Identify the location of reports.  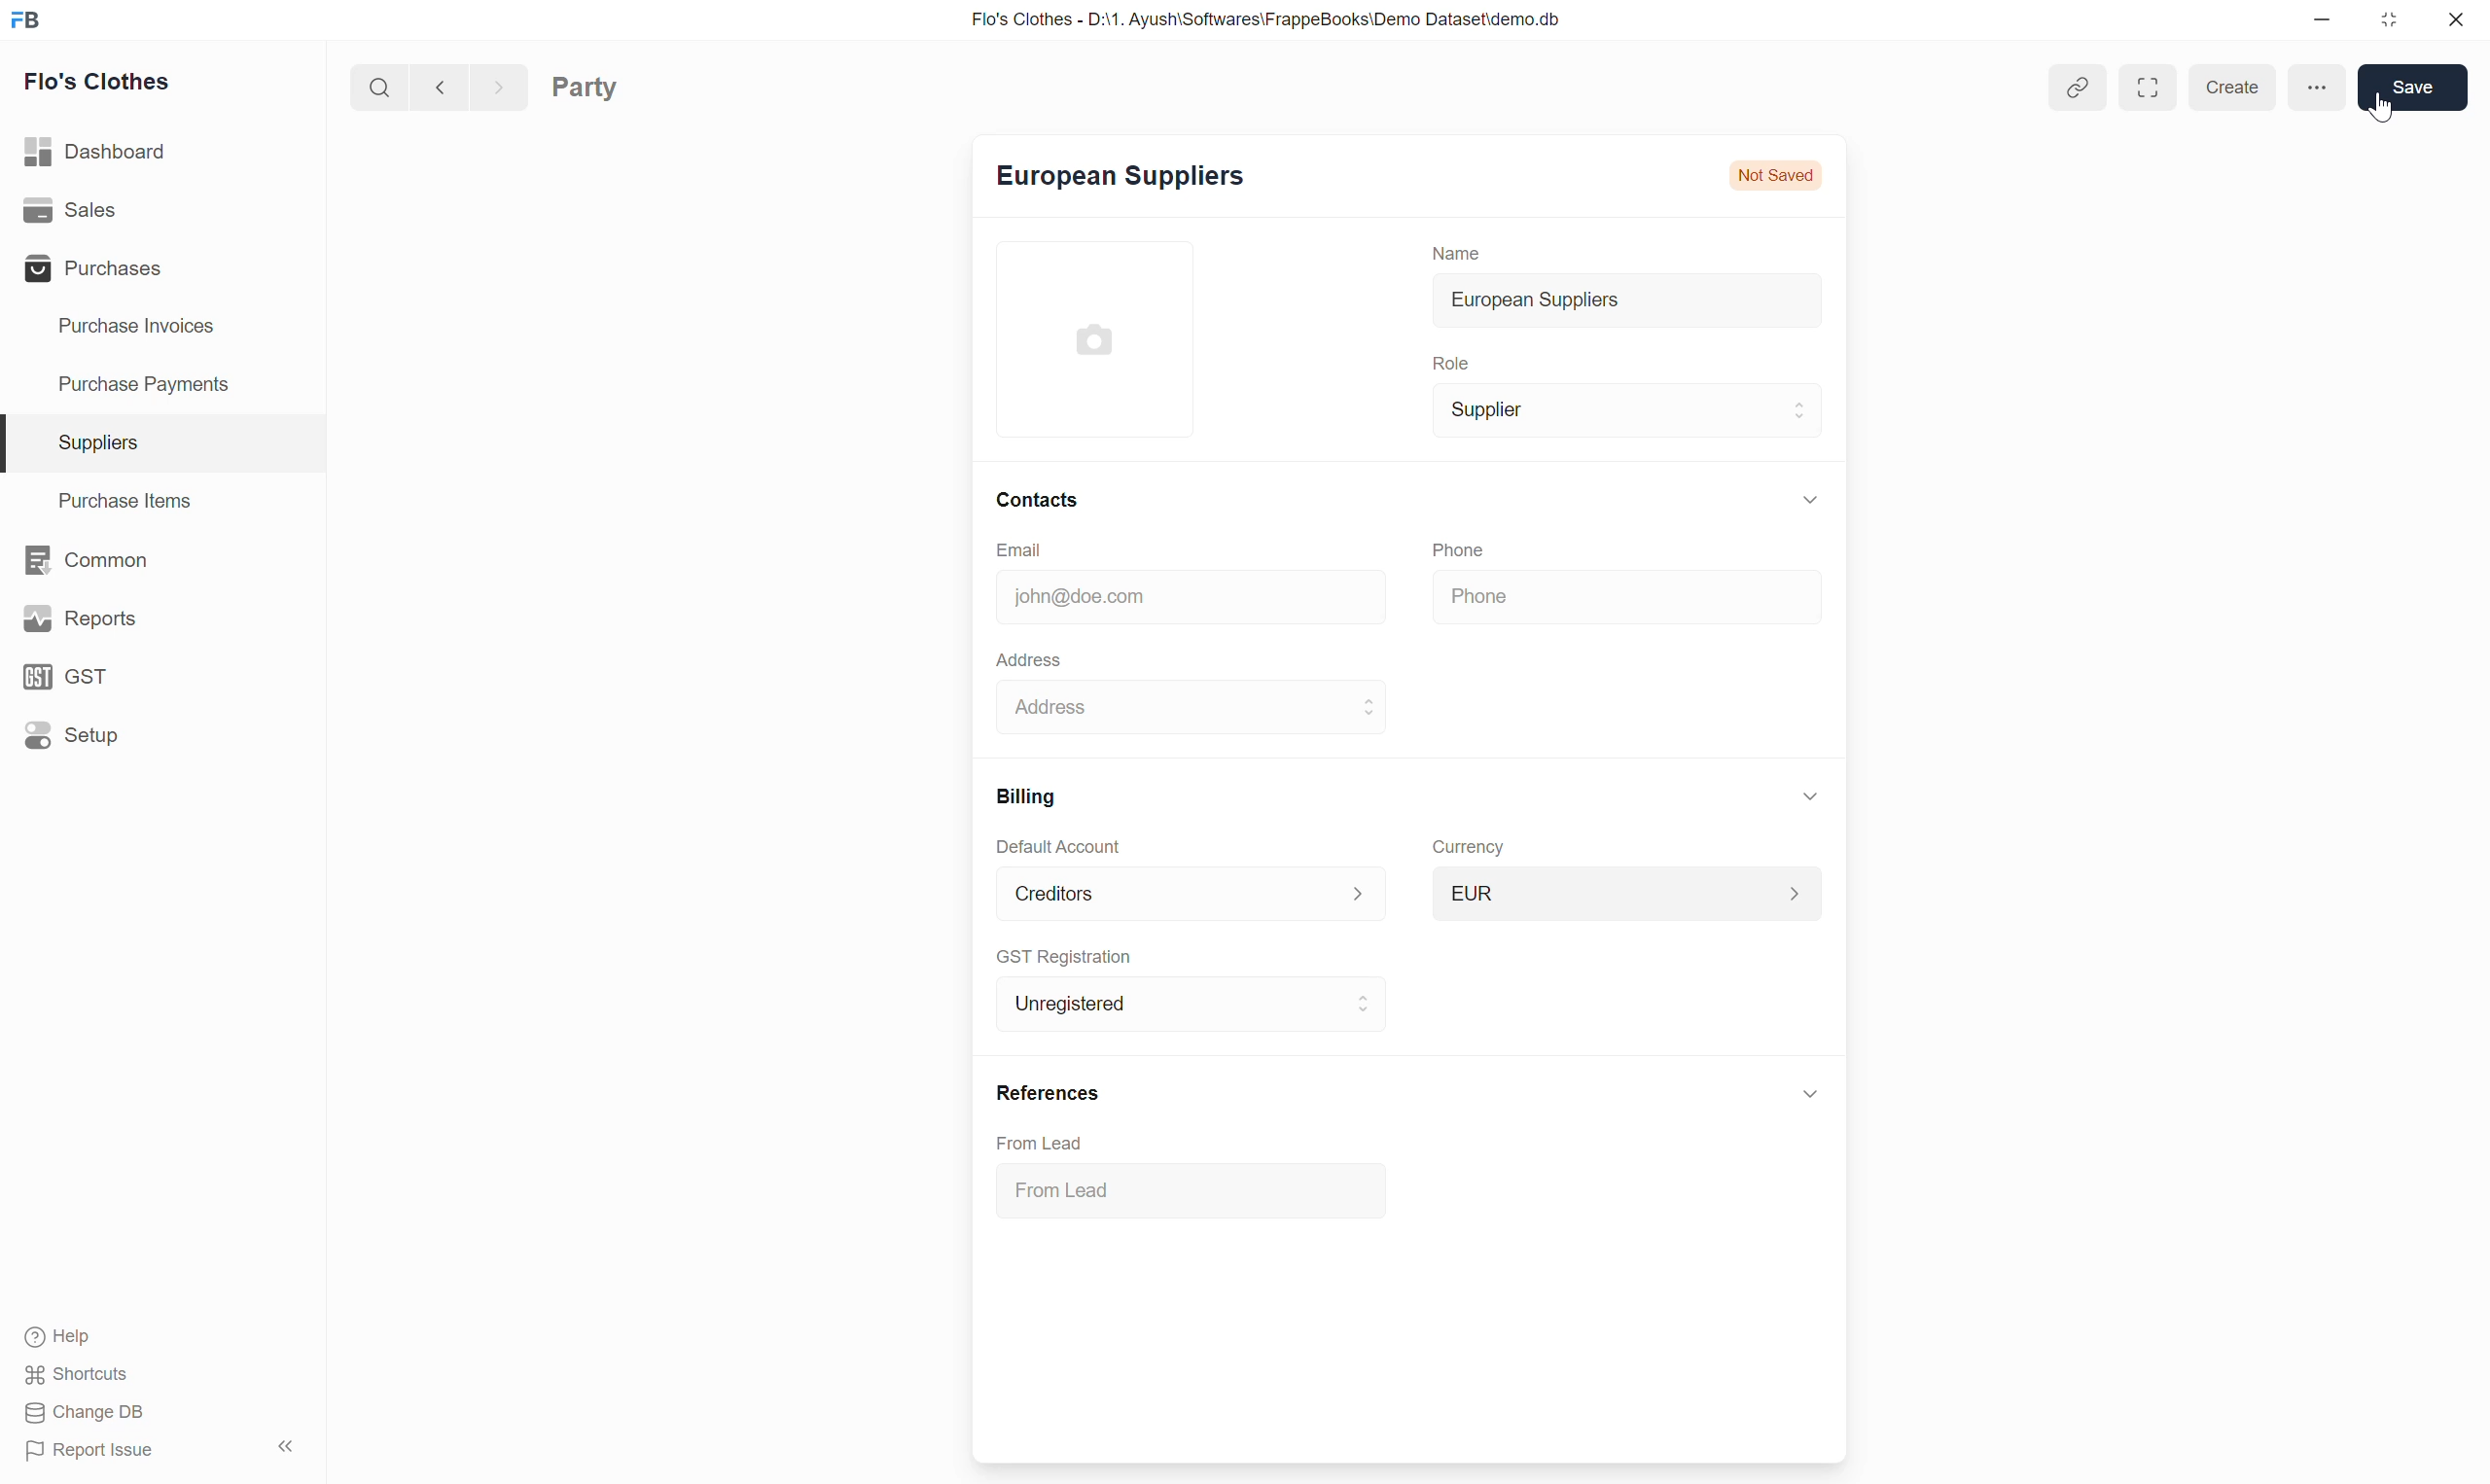
(85, 618).